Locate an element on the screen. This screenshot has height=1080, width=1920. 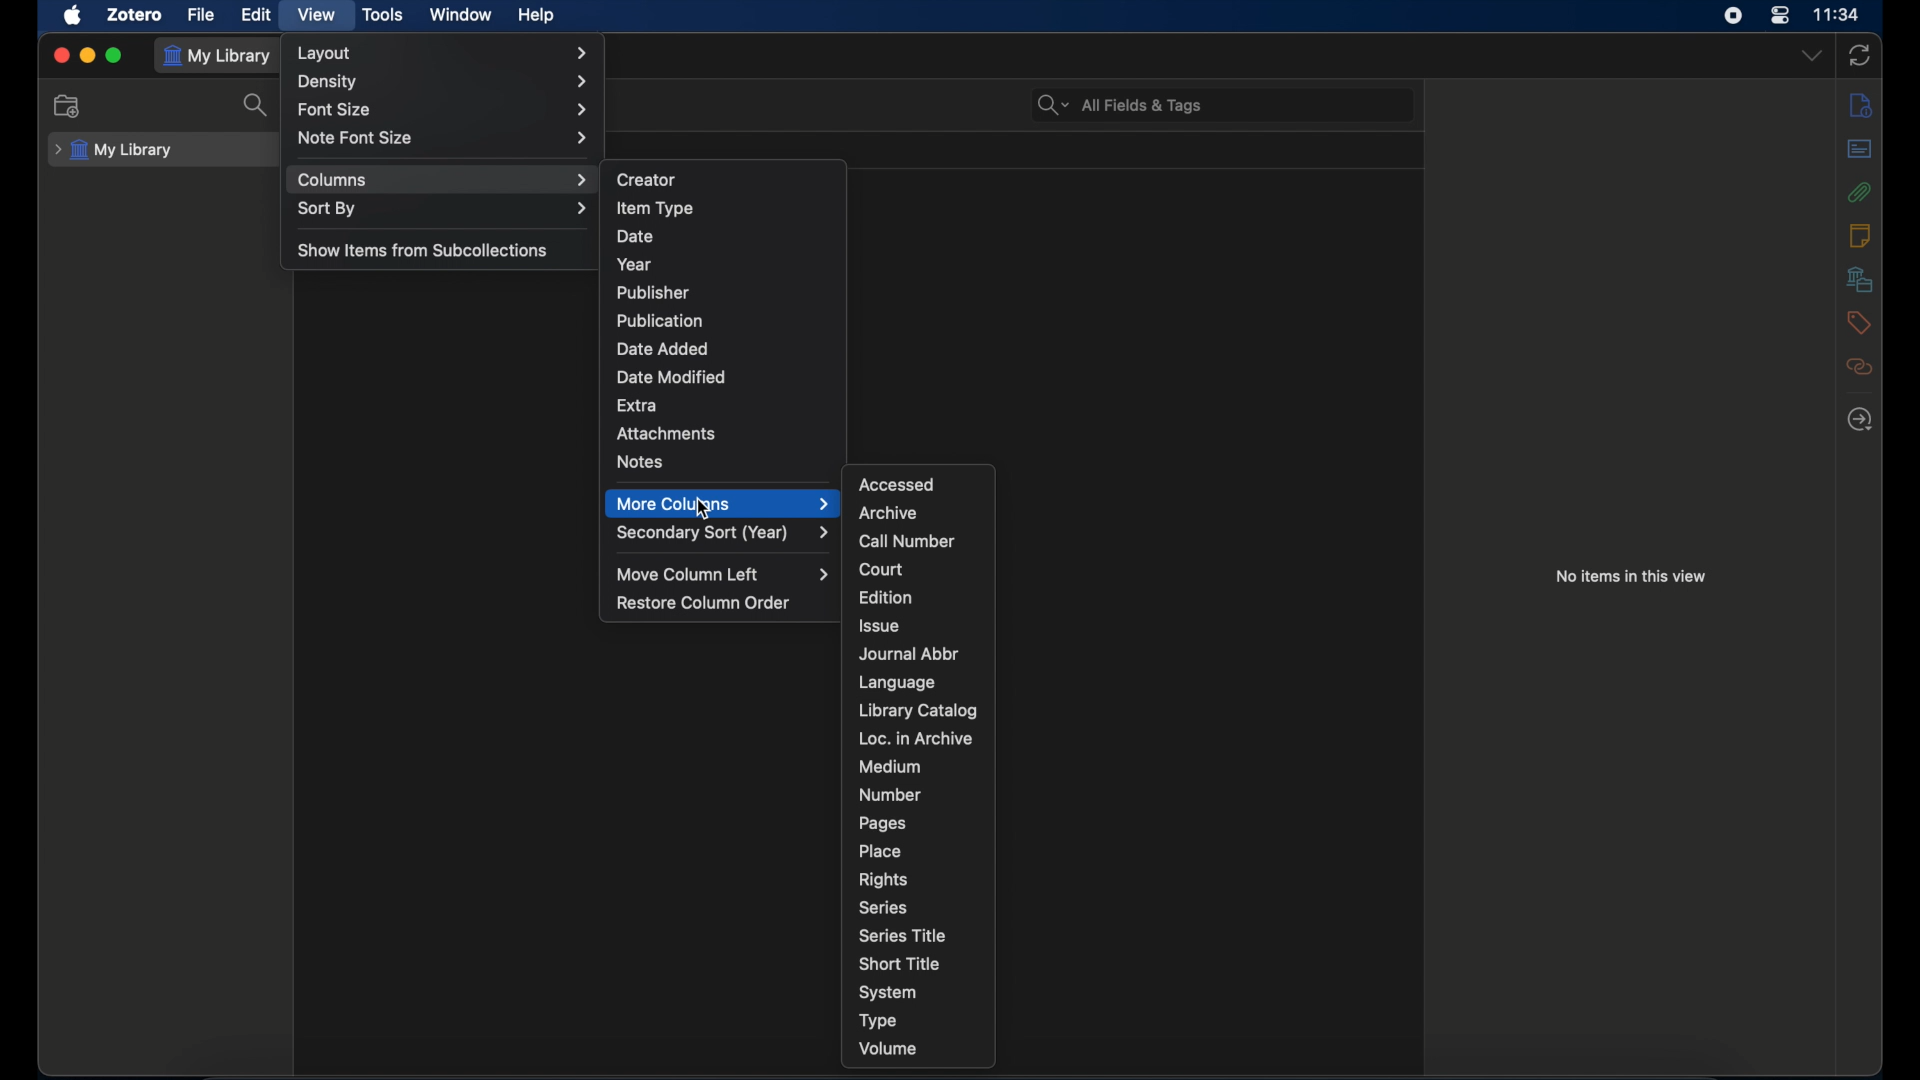
more columns is located at coordinates (724, 503).